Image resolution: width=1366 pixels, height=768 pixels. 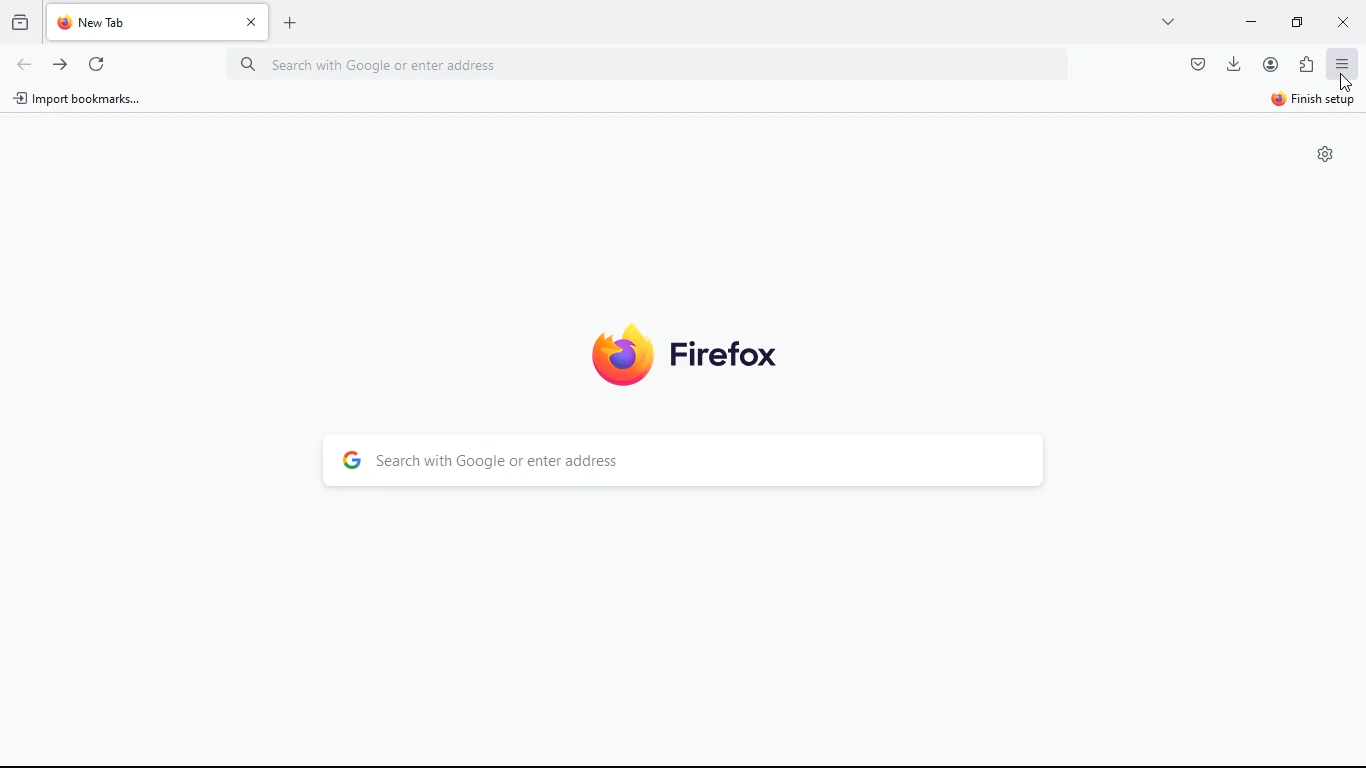 What do you see at coordinates (293, 22) in the screenshot?
I see `add tab` at bounding box center [293, 22].